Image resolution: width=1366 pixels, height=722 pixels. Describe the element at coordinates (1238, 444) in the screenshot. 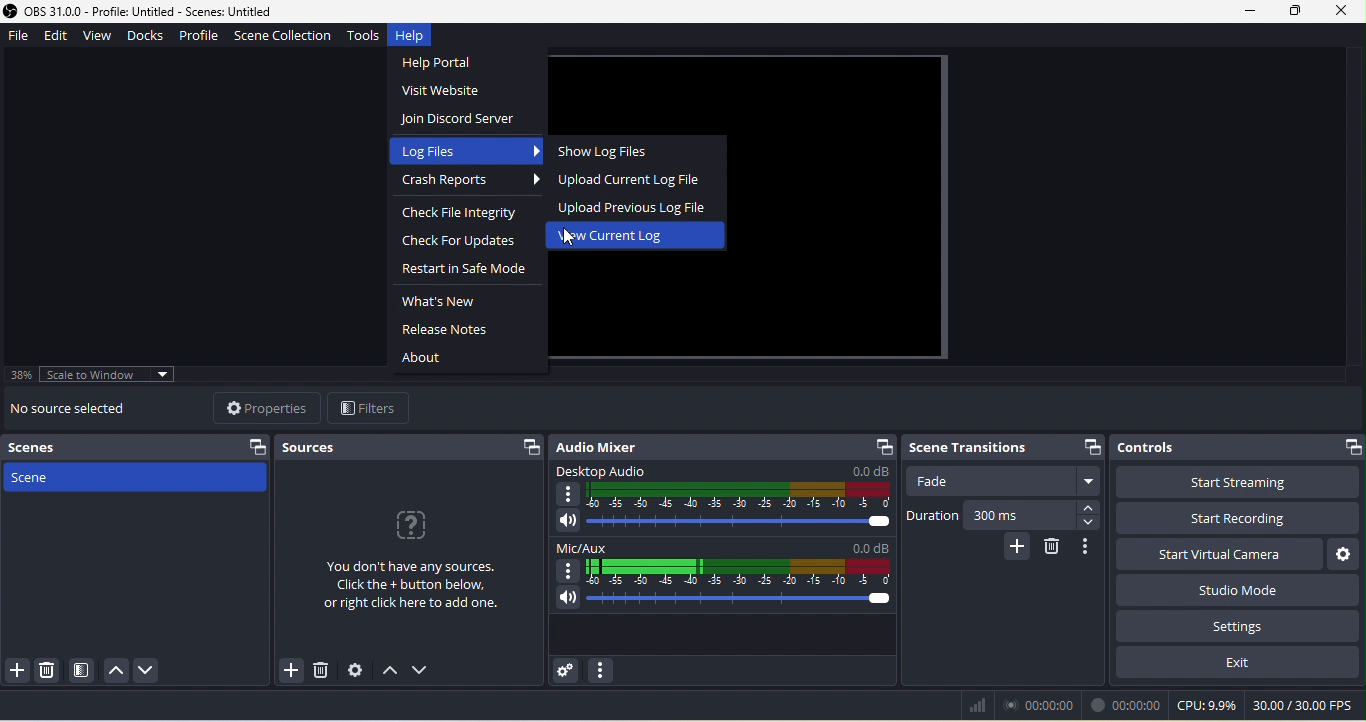

I see `controls` at that location.